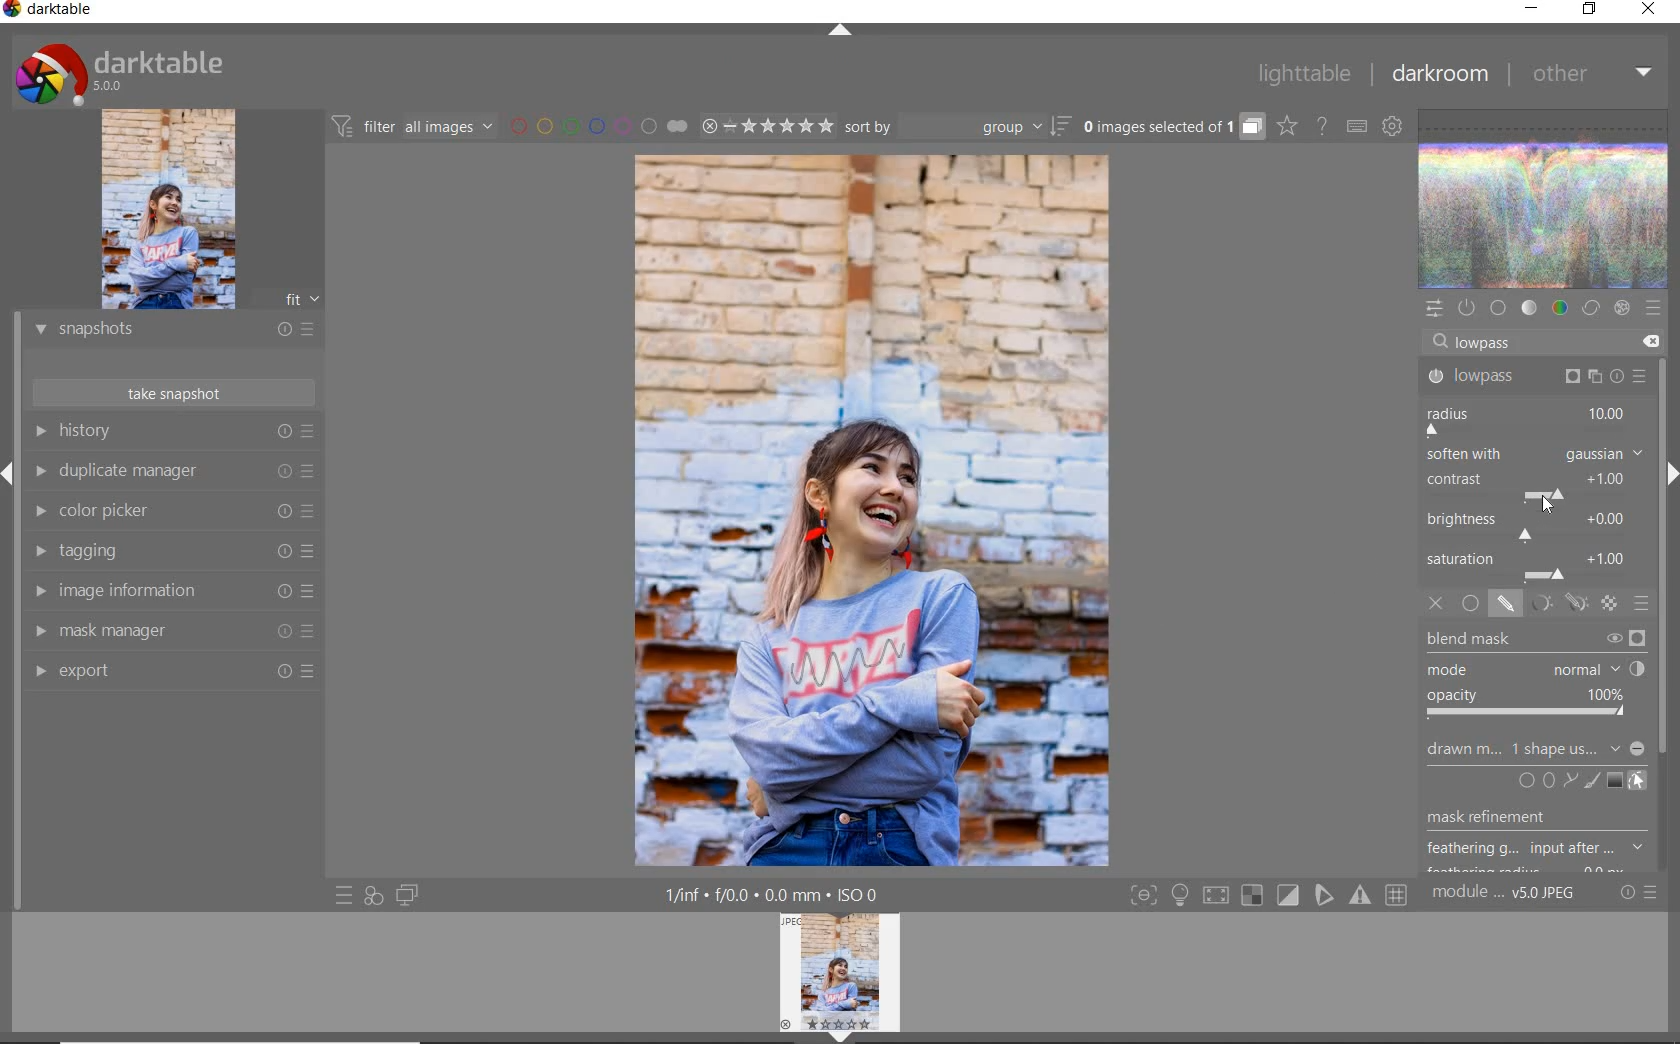 The image size is (1680, 1044). Describe the element at coordinates (1555, 604) in the screenshot. I see `mask options` at that location.